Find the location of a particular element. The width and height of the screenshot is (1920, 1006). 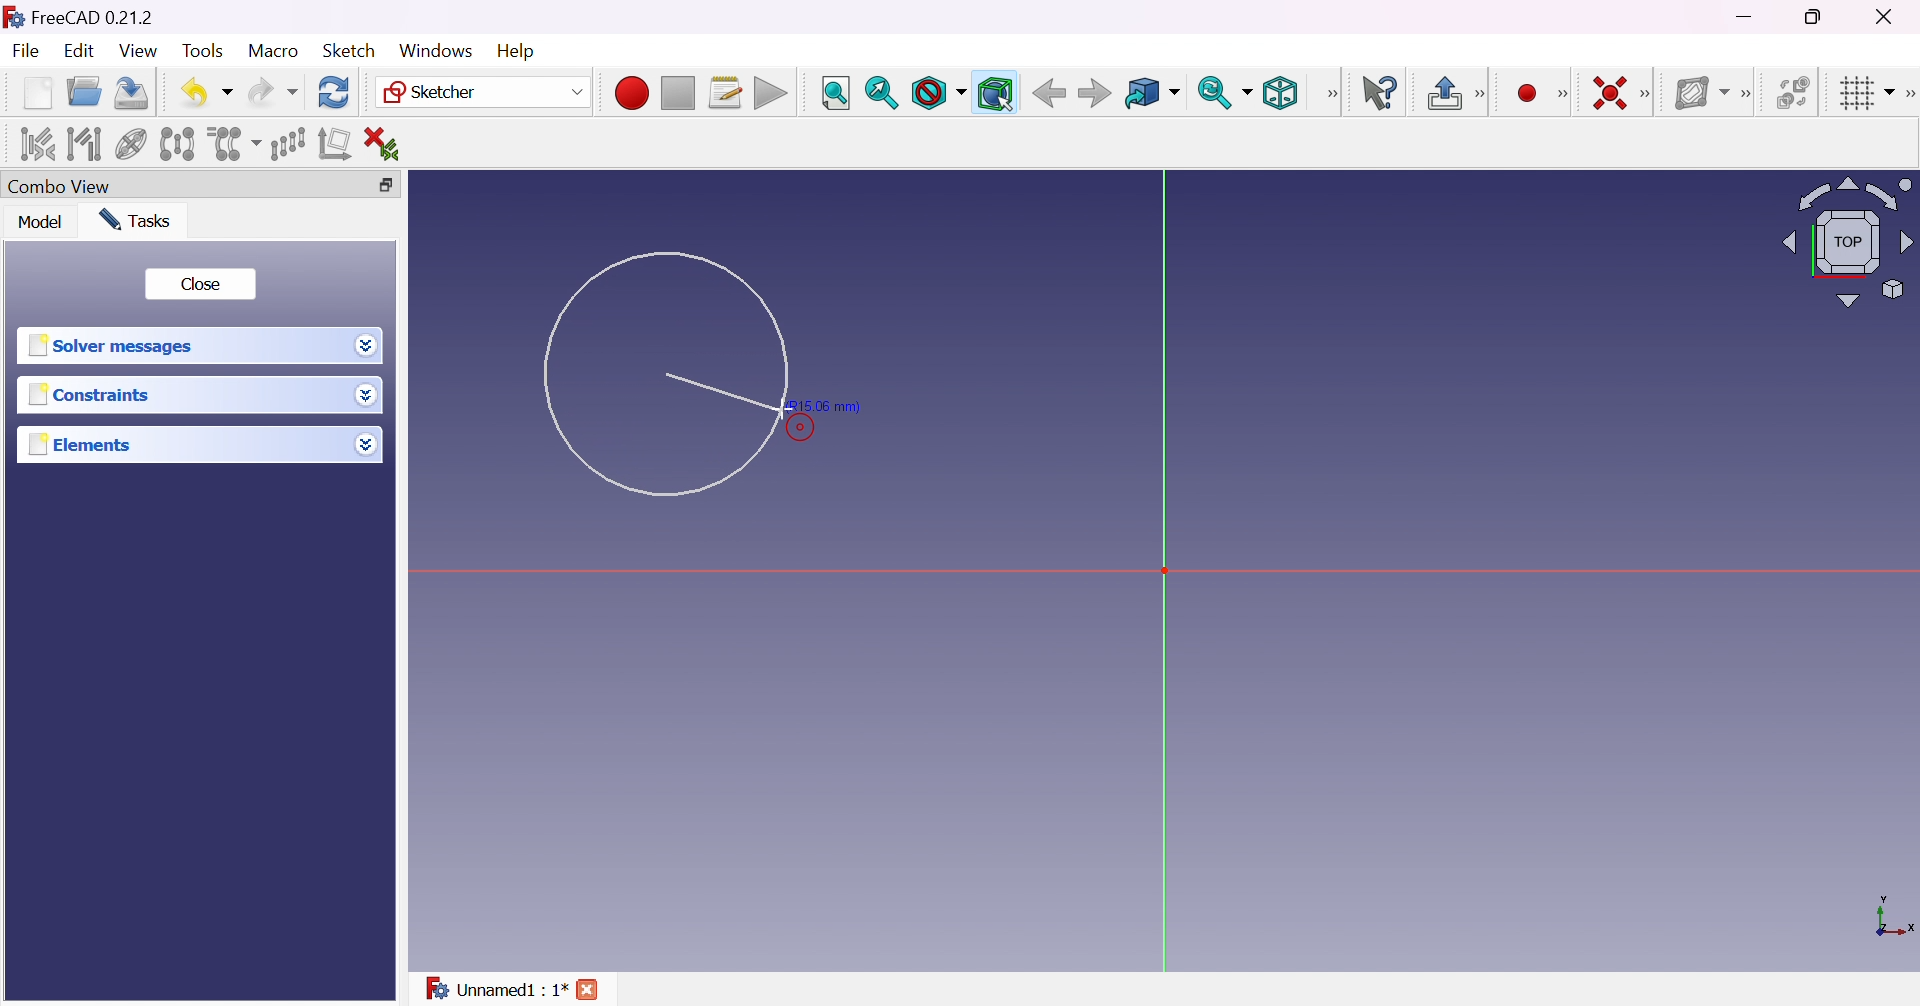

Macro is located at coordinates (274, 50).